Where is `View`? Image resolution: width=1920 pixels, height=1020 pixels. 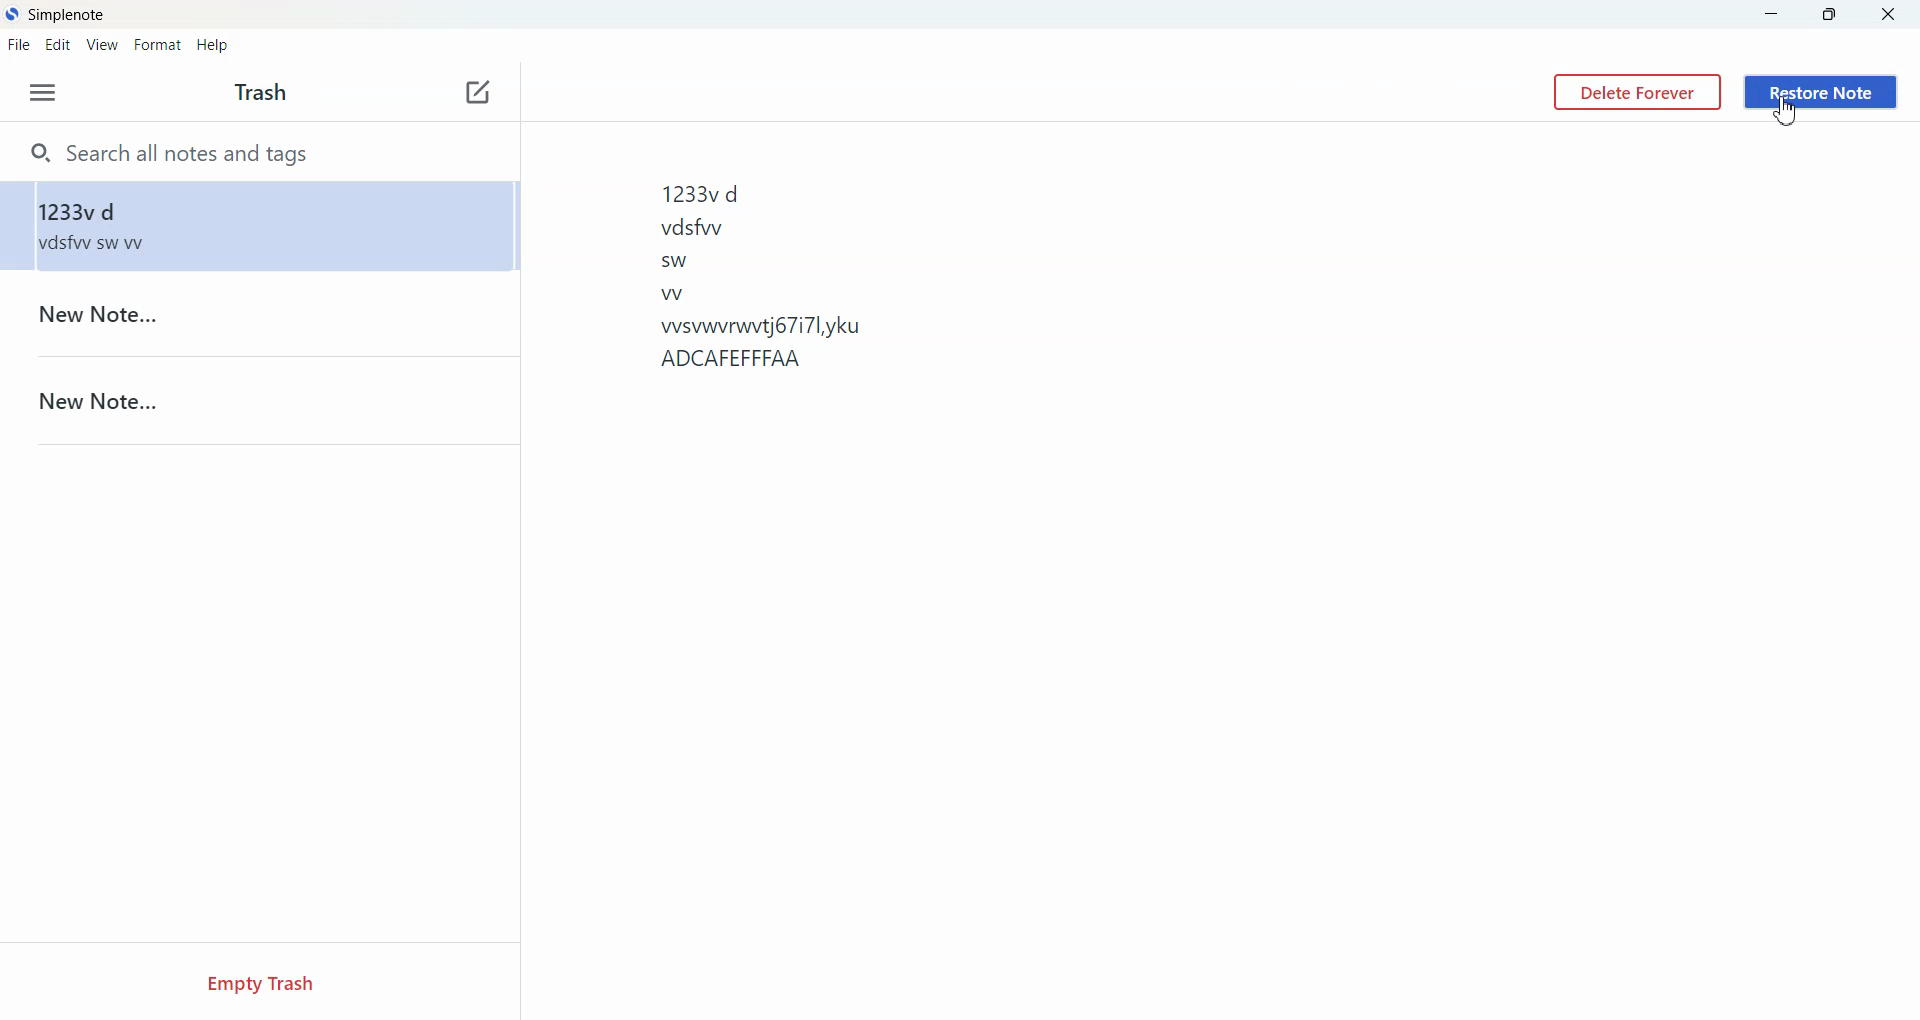
View is located at coordinates (102, 43).